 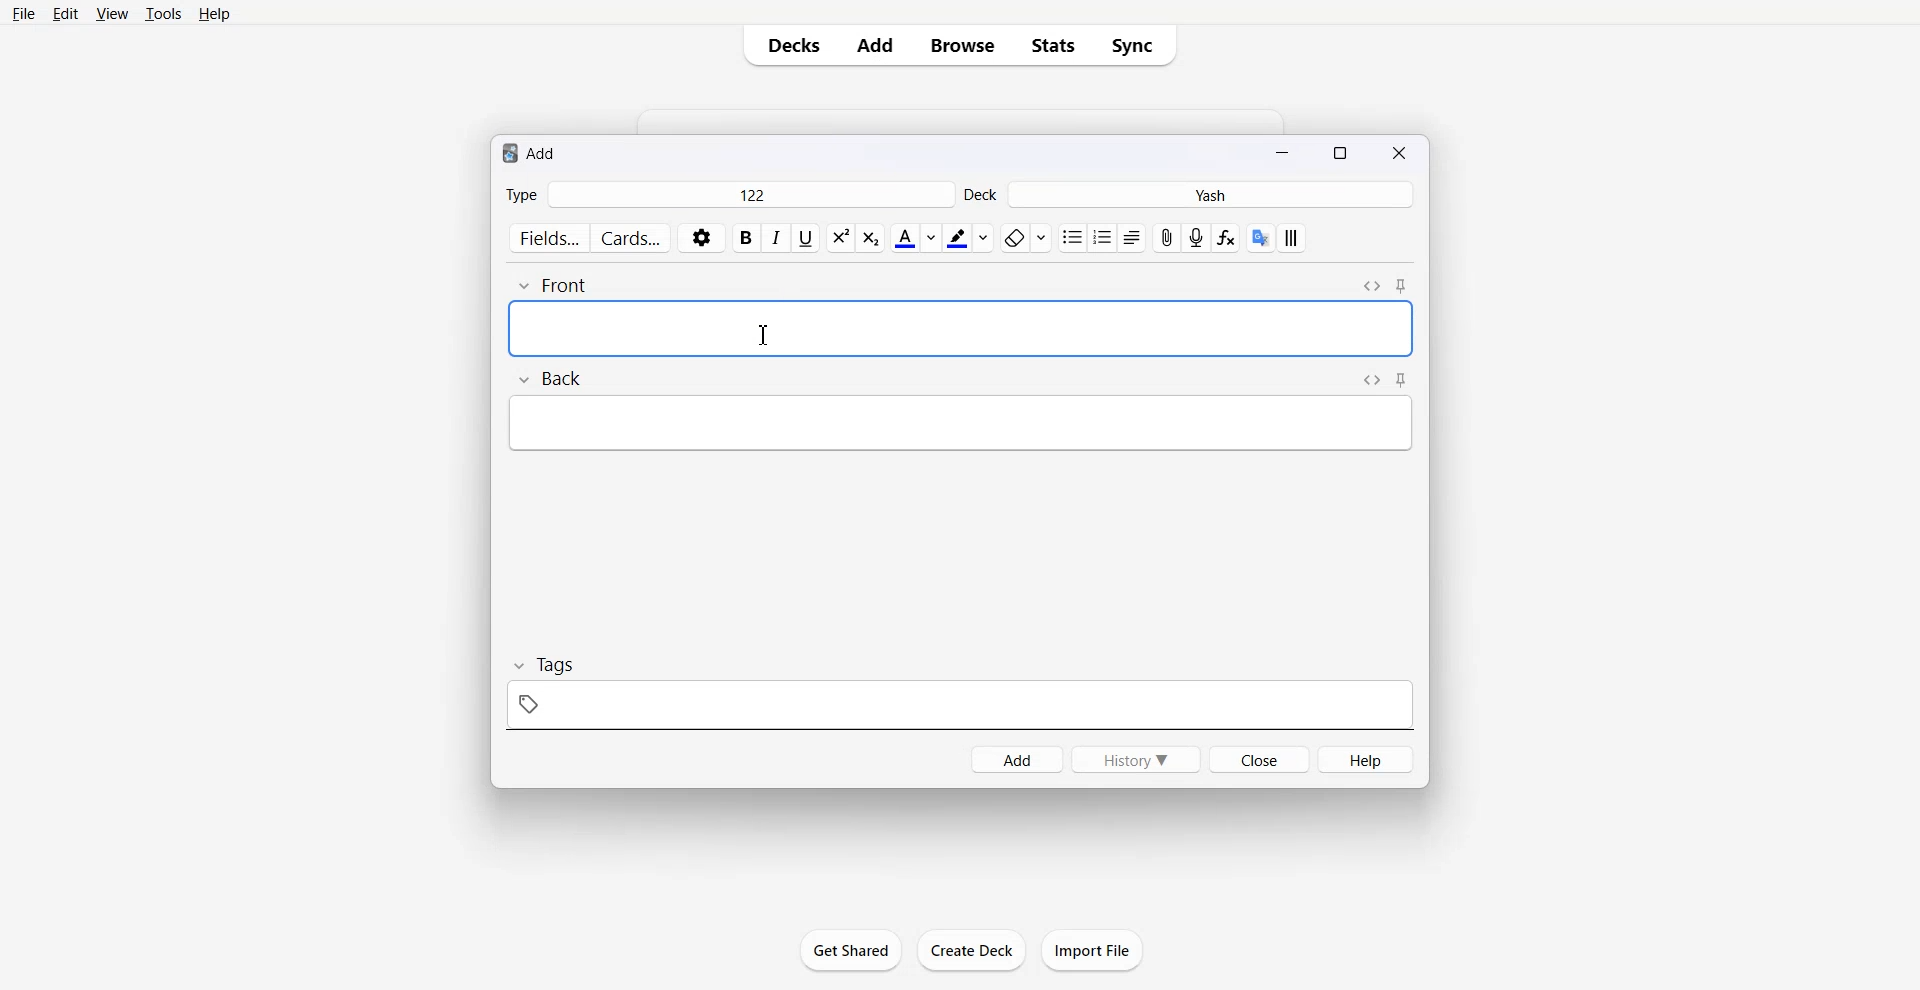 I want to click on Text cursor, so click(x=765, y=334).